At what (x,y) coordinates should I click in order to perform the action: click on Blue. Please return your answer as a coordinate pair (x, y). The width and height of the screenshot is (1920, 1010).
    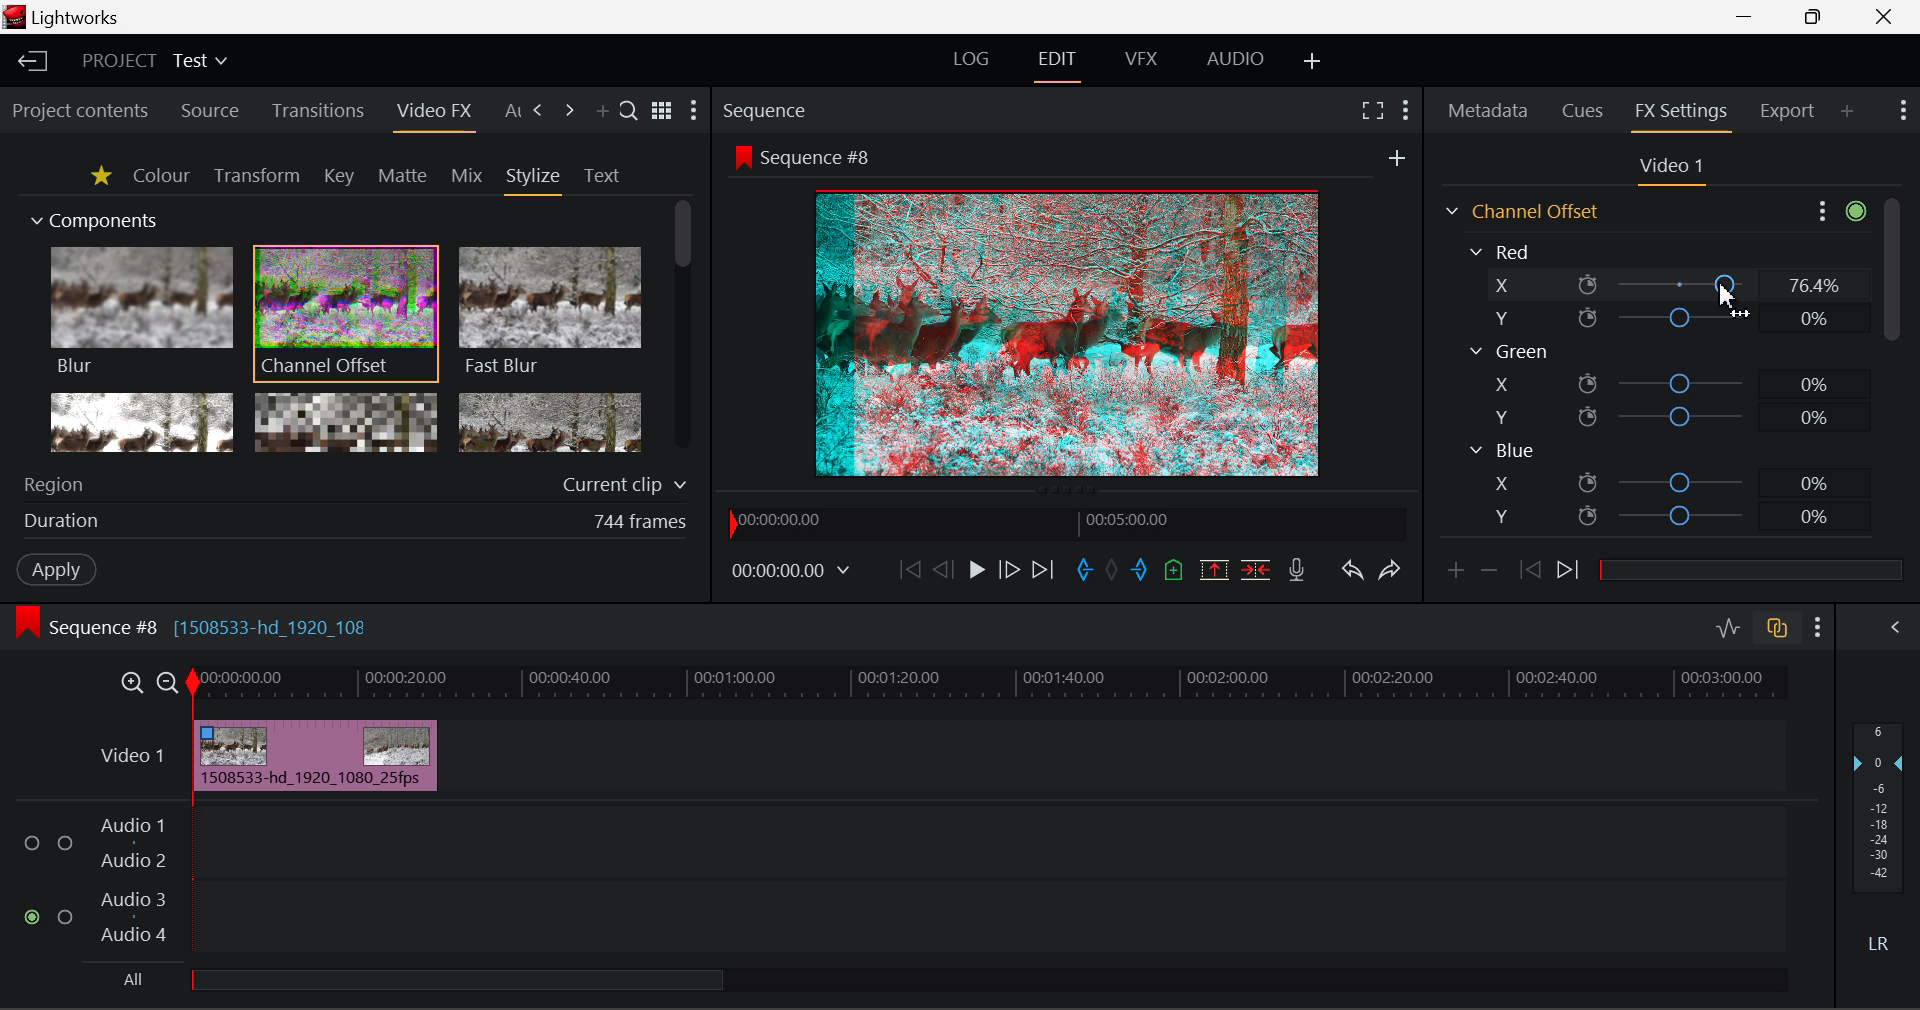
    Looking at the image, I should click on (1502, 451).